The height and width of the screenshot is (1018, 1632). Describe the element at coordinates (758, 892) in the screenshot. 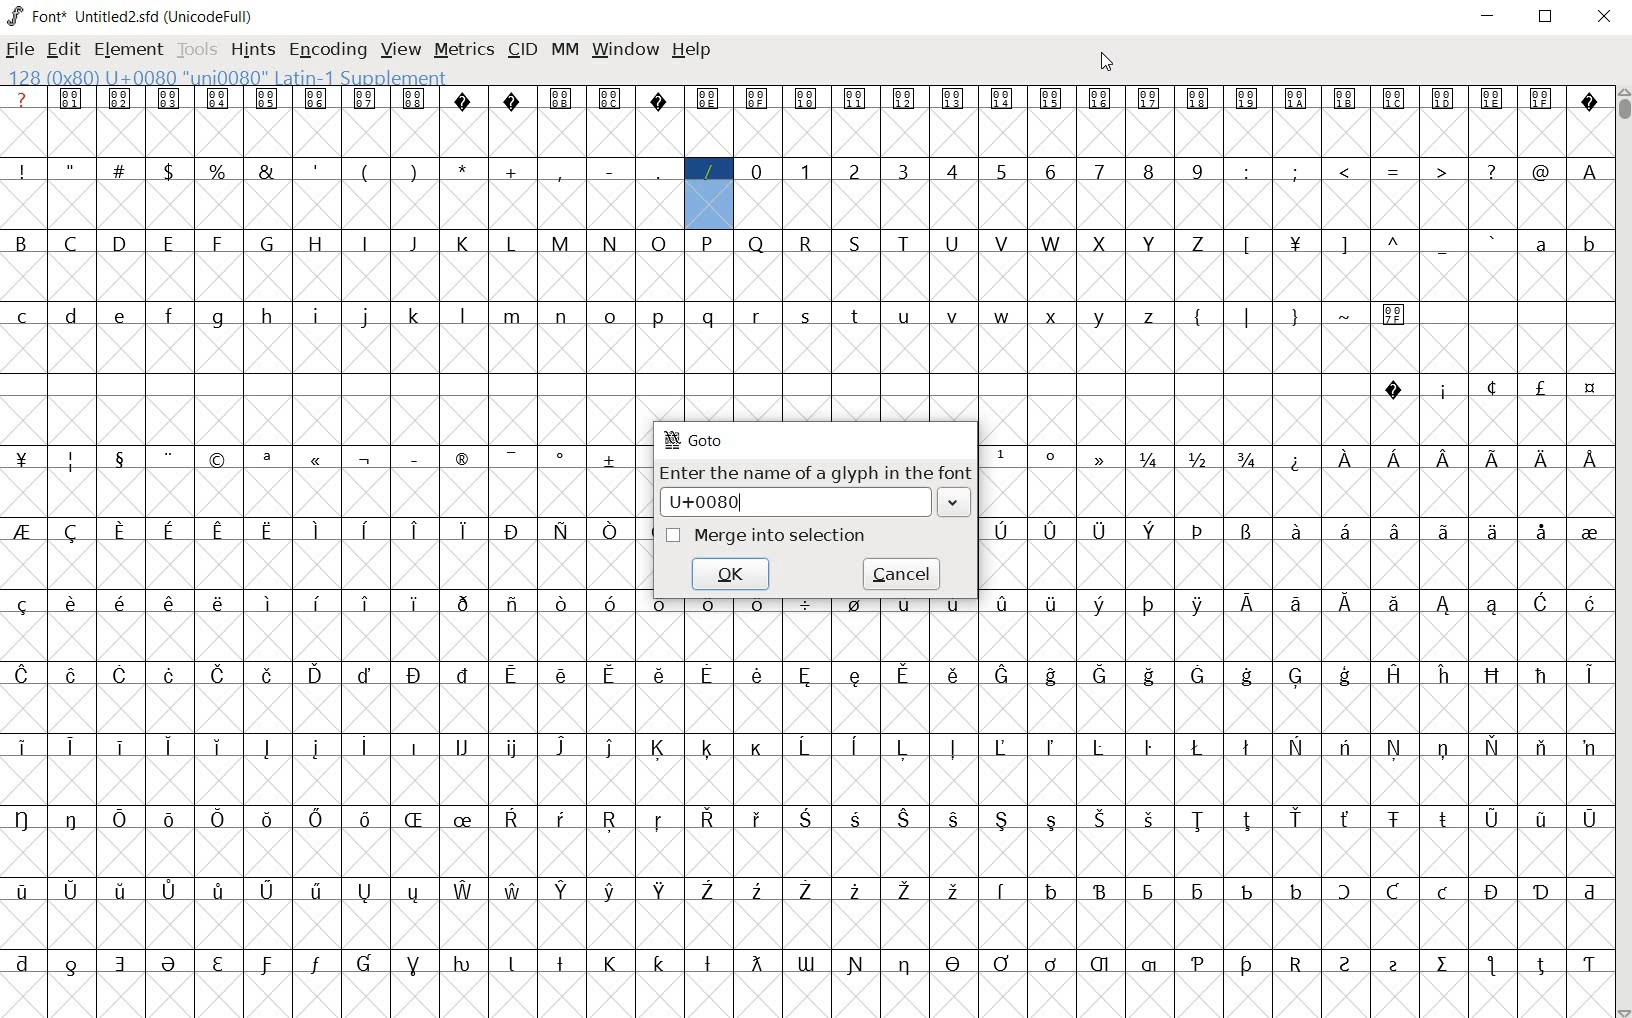

I see `glyph` at that location.